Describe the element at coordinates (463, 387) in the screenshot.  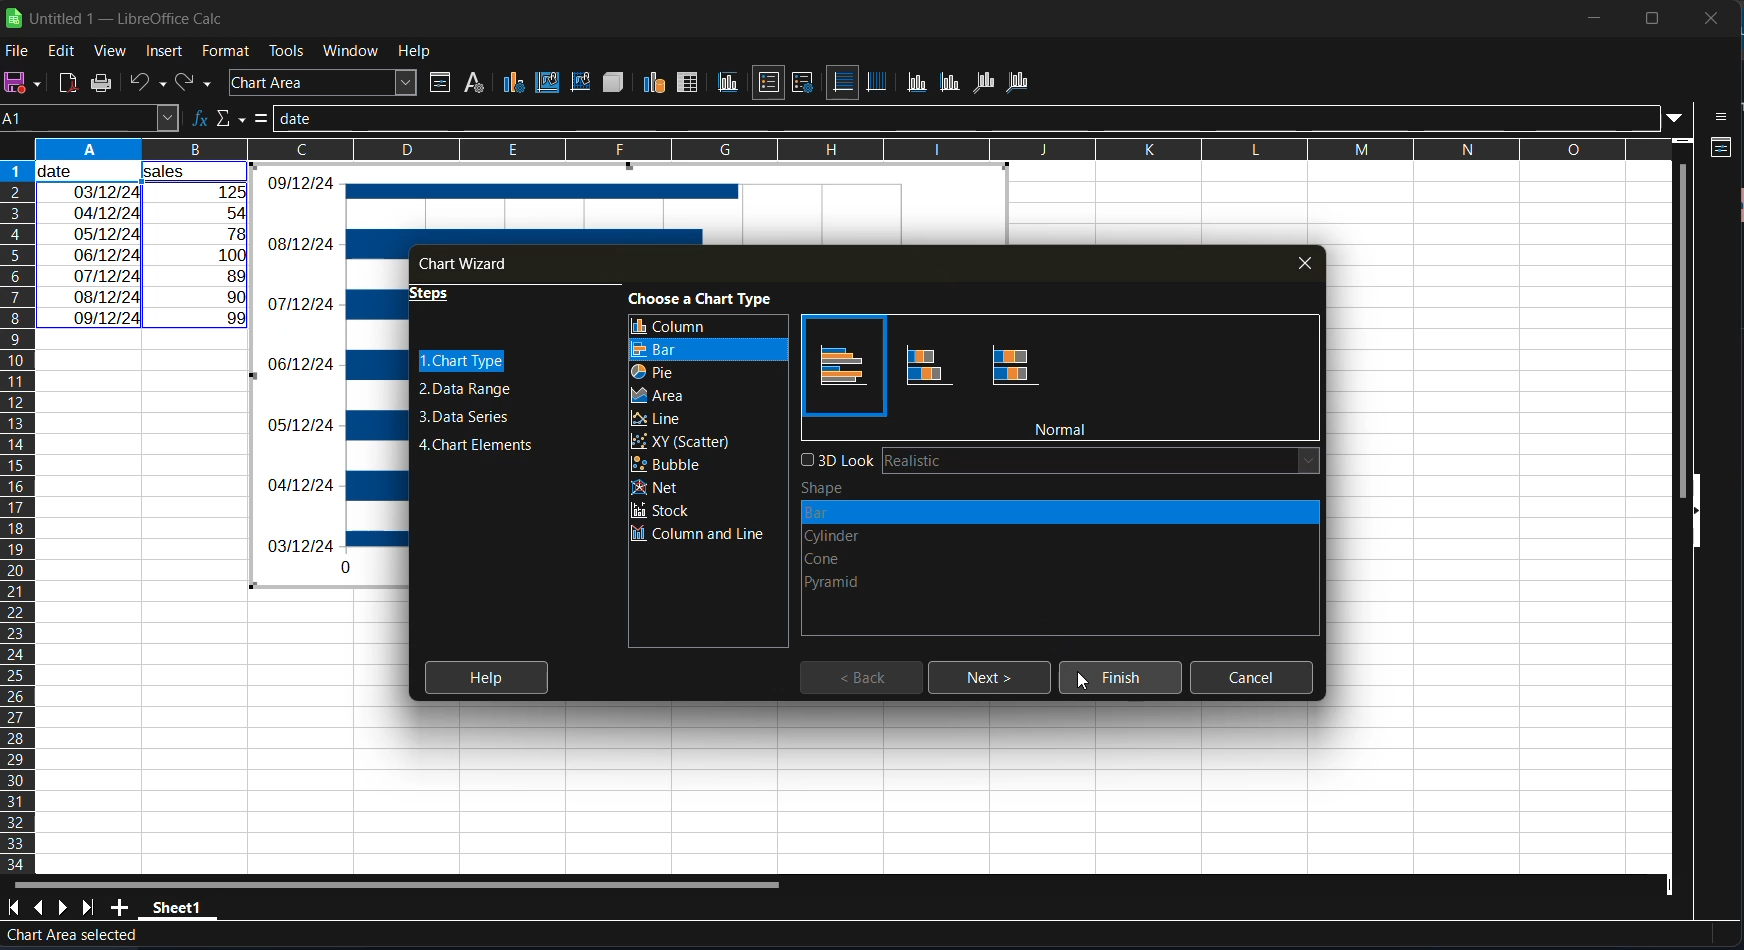
I see `data range` at that location.